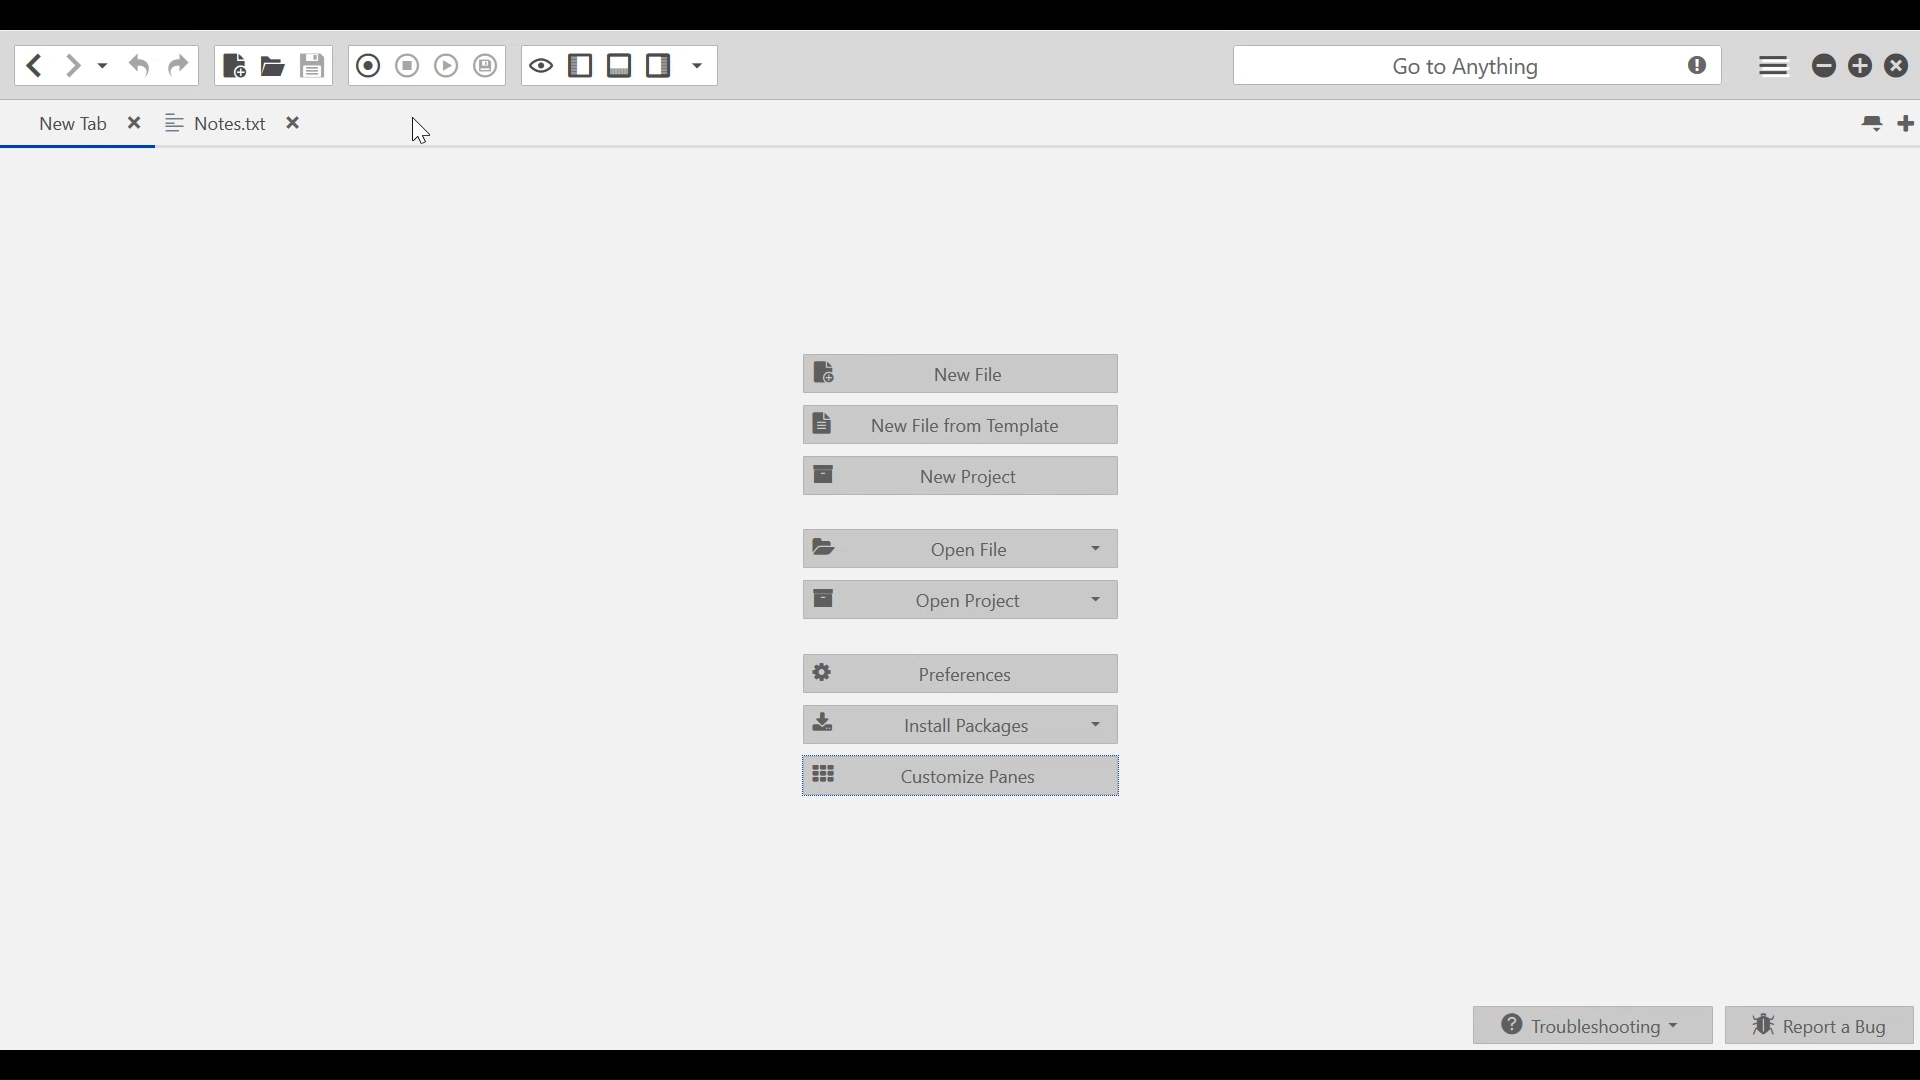 Image resolution: width=1920 pixels, height=1080 pixels. What do you see at coordinates (583, 67) in the screenshot?
I see `Sow/Hide Left Pane` at bounding box center [583, 67].